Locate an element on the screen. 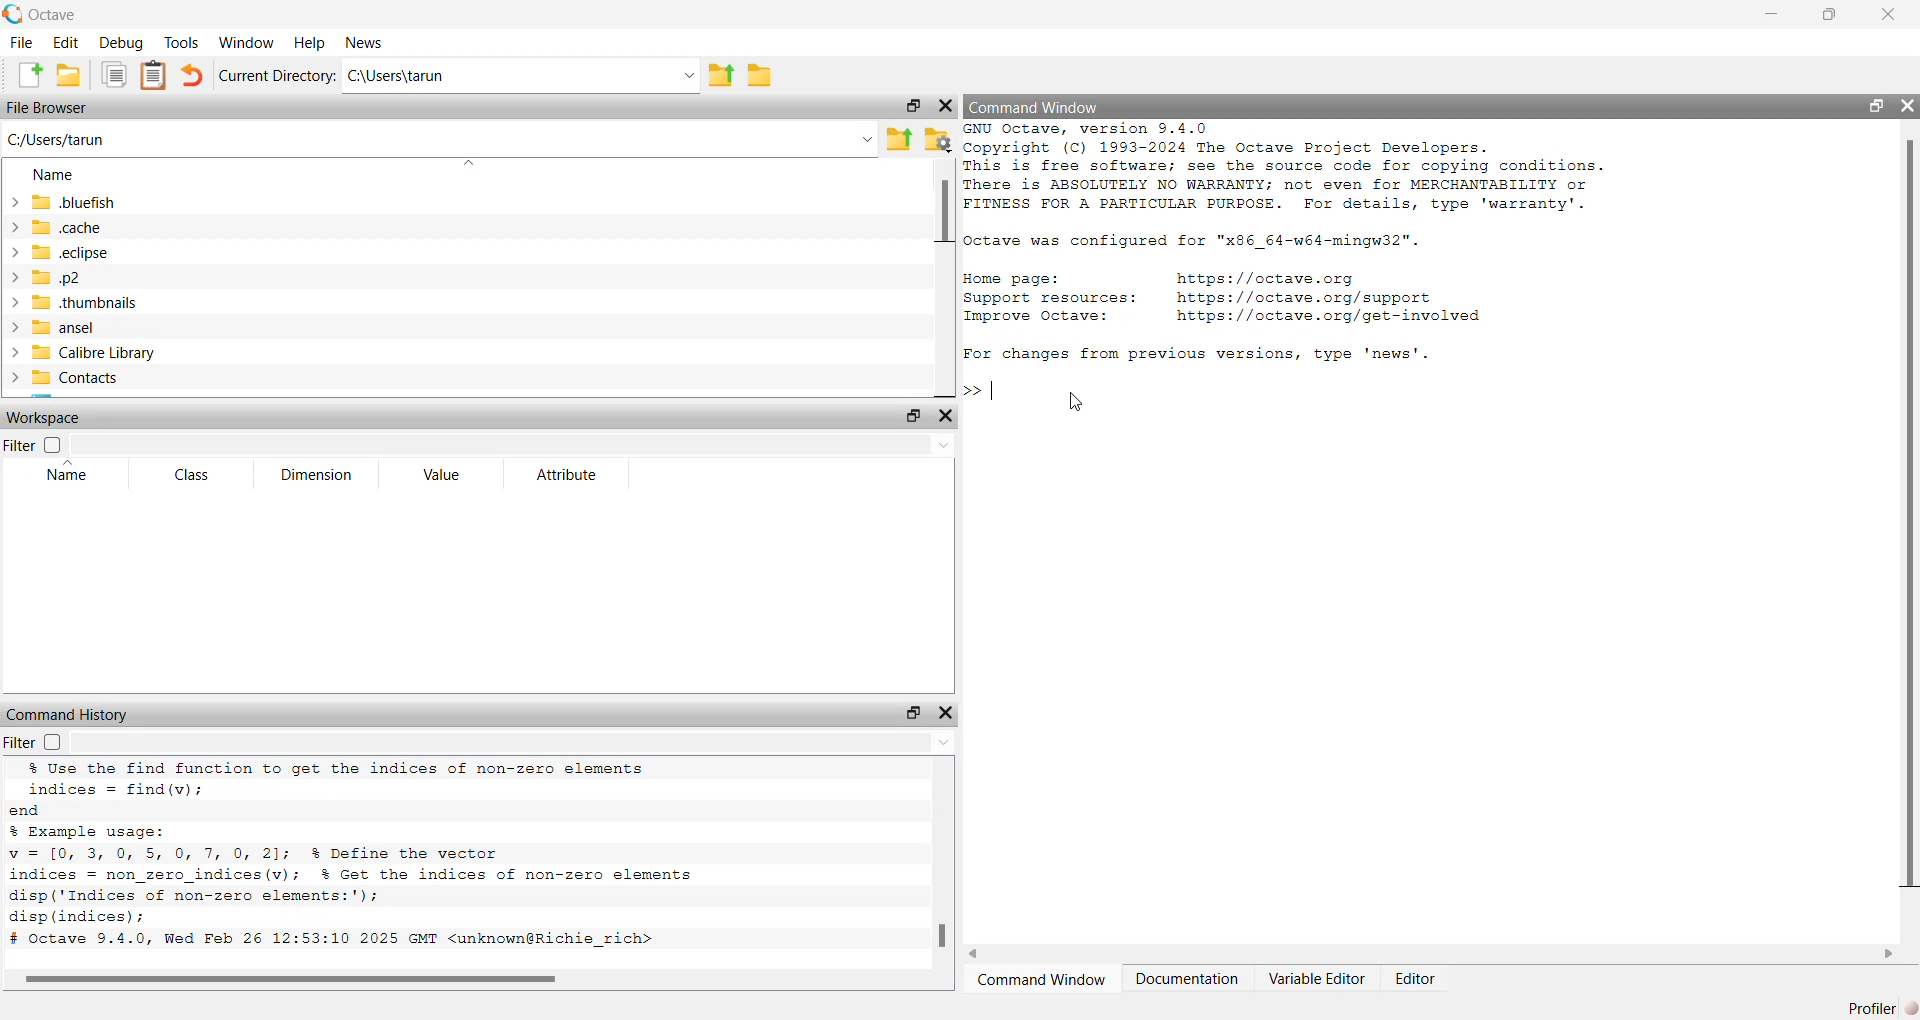 This screenshot has width=1920, height=1020. Filter is located at coordinates (20, 743).